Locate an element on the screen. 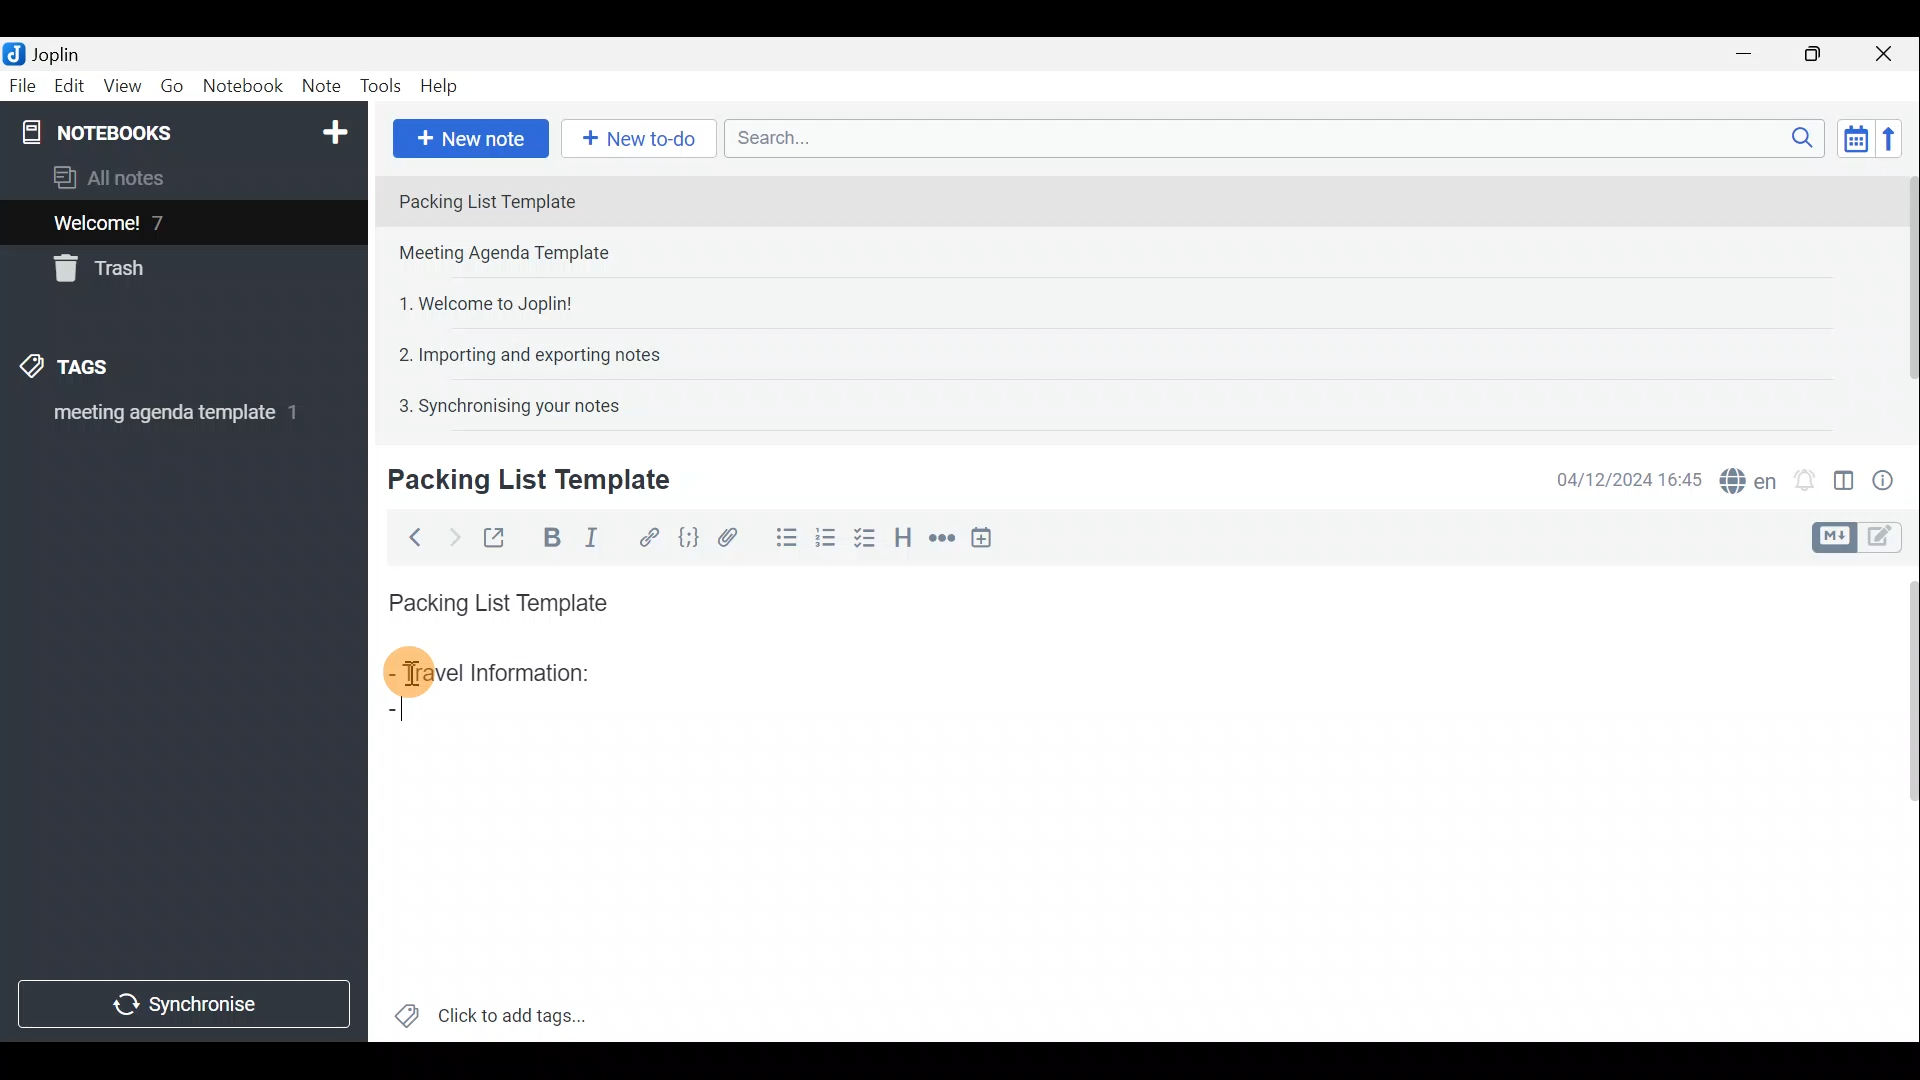 The image size is (1920, 1080). Scroll bar is located at coordinates (1902, 801).